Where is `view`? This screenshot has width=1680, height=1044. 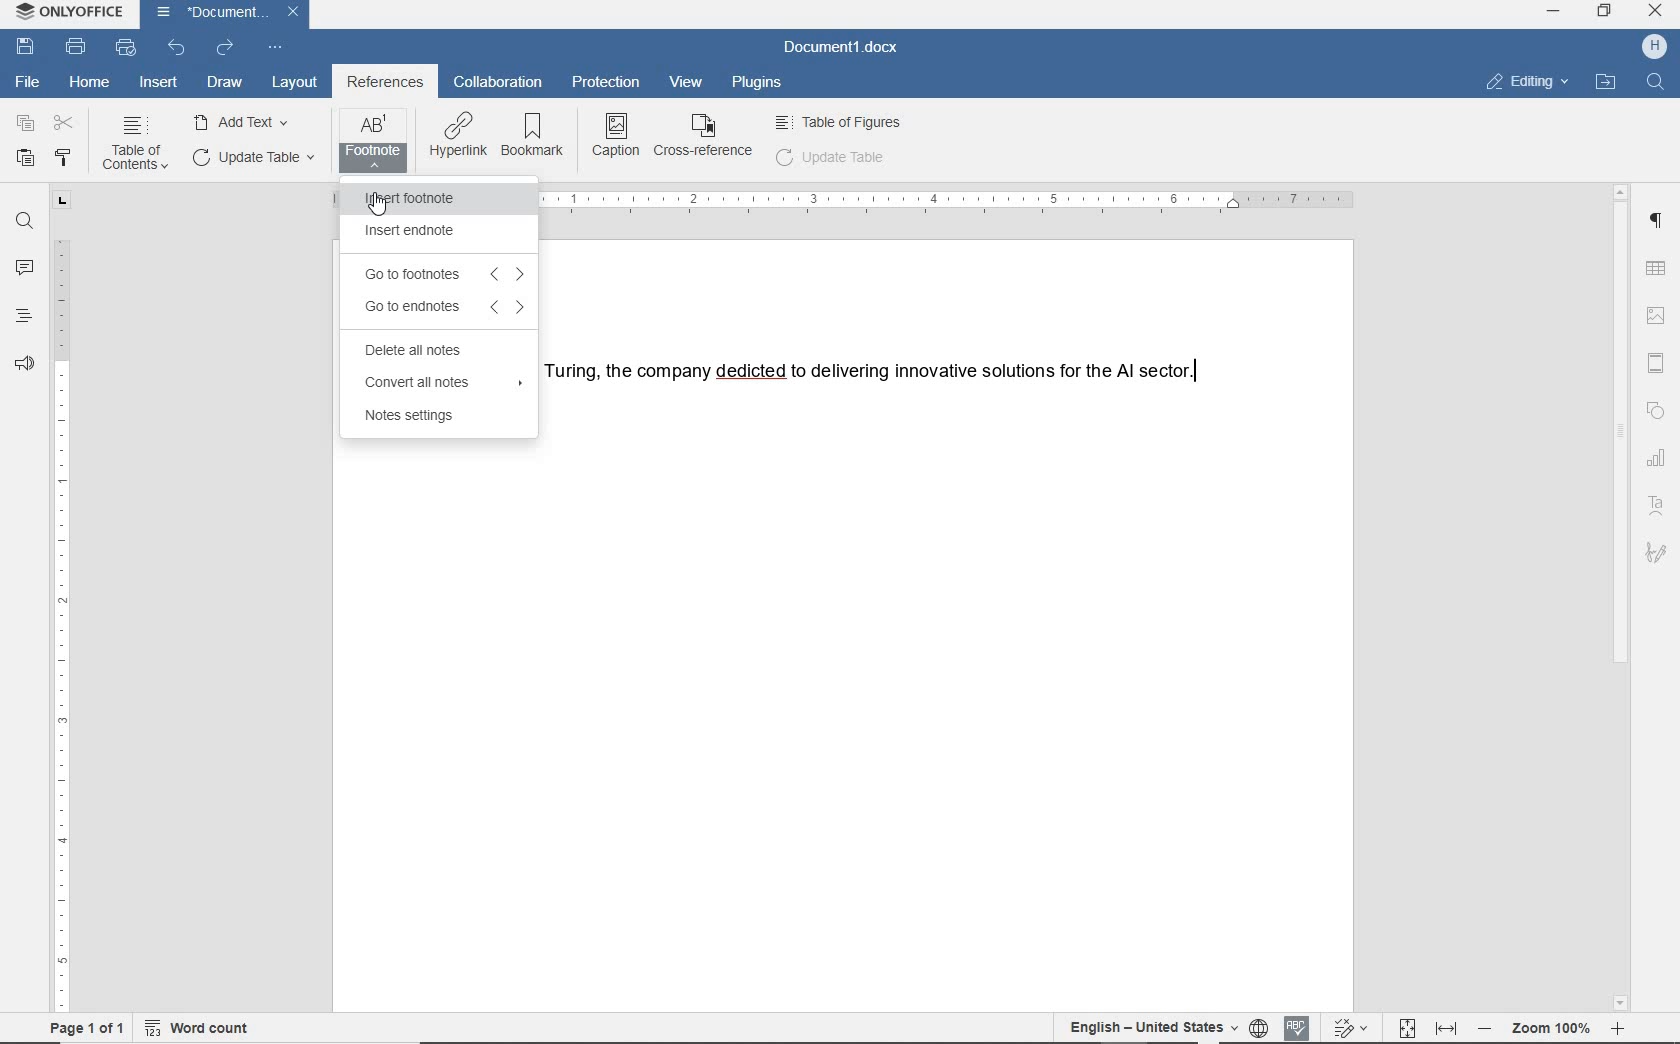 view is located at coordinates (689, 81).